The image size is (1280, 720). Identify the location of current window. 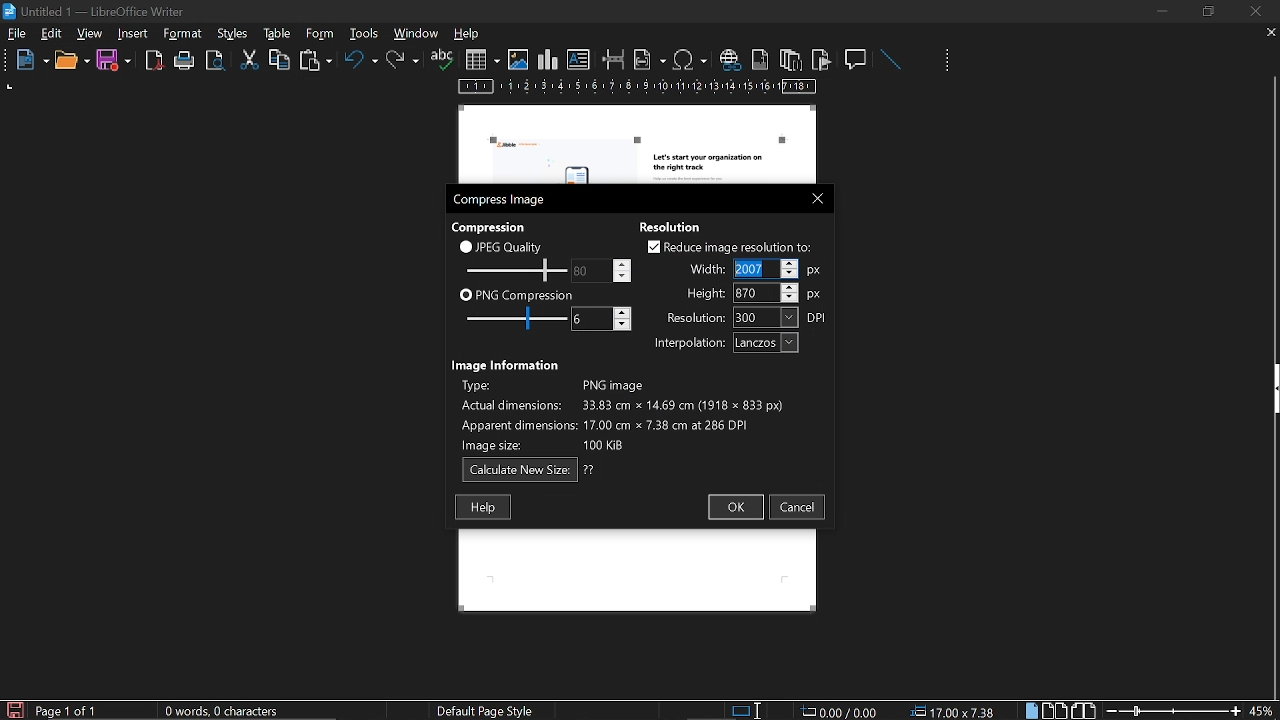
(97, 10).